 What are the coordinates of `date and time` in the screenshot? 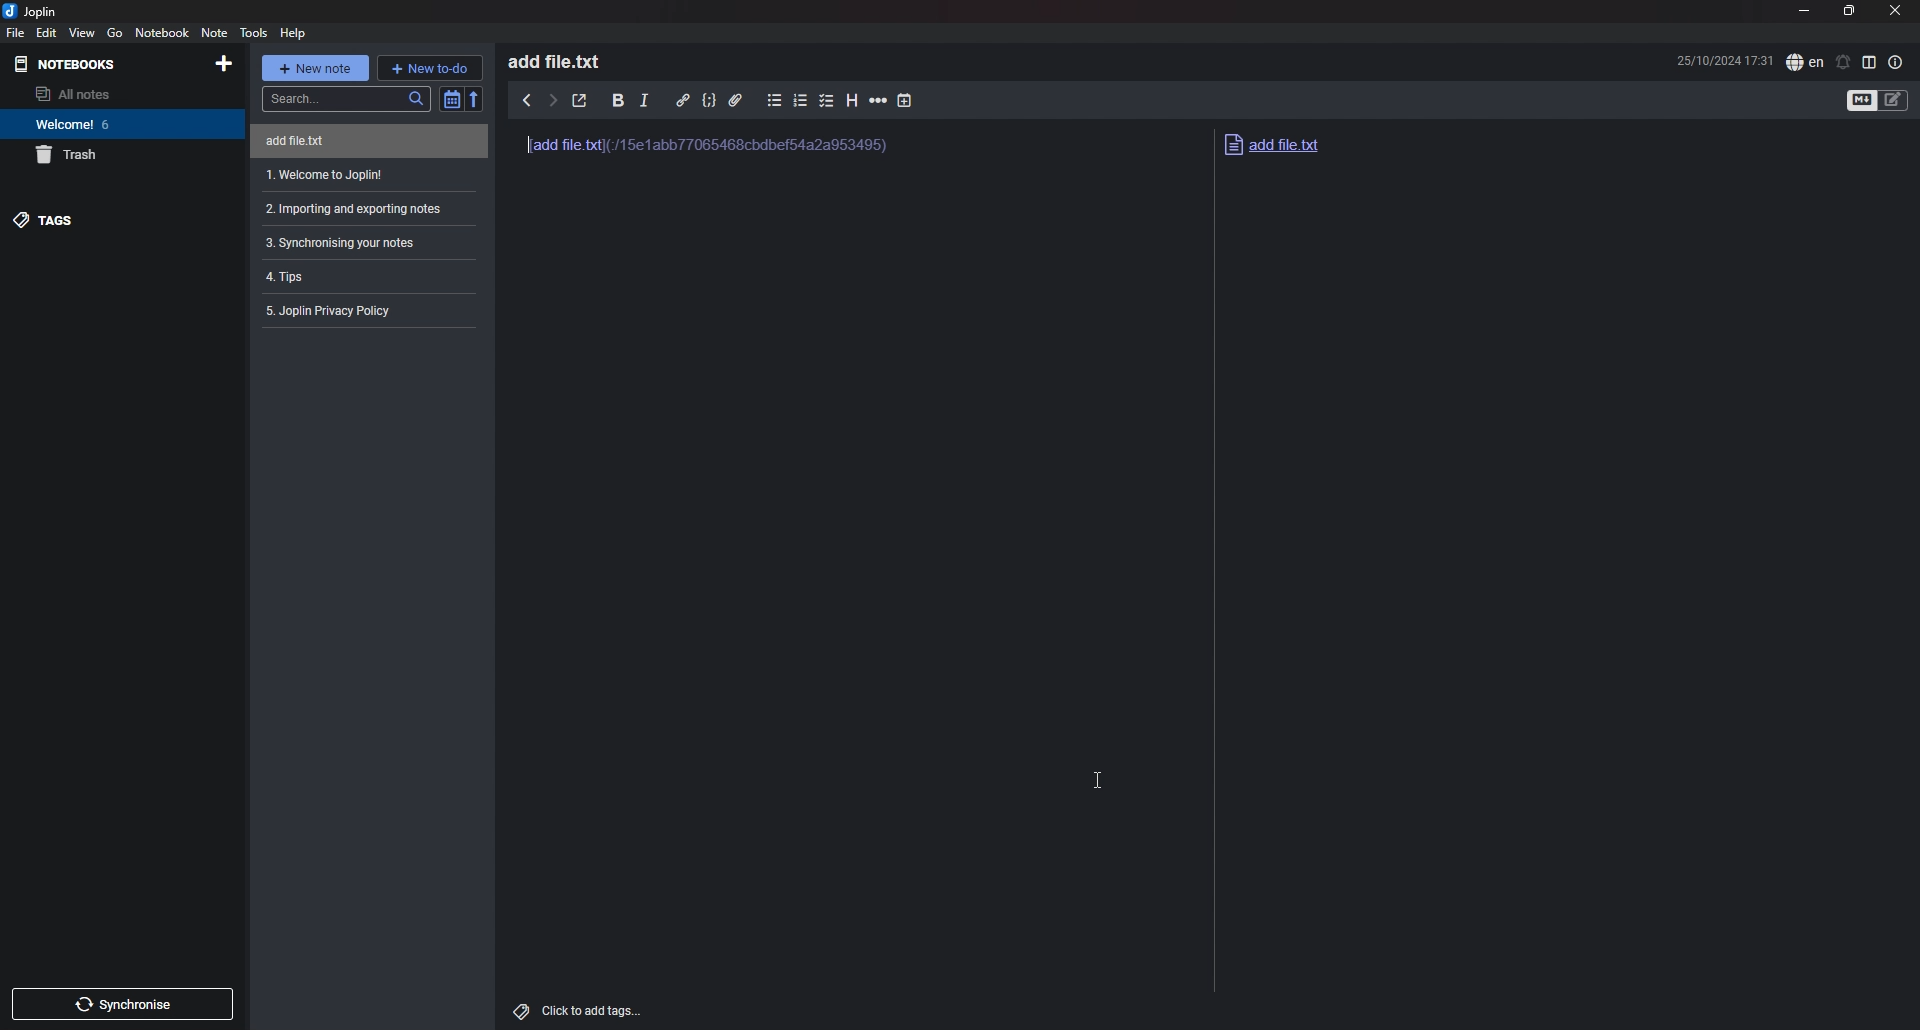 It's located at (1725, 60).